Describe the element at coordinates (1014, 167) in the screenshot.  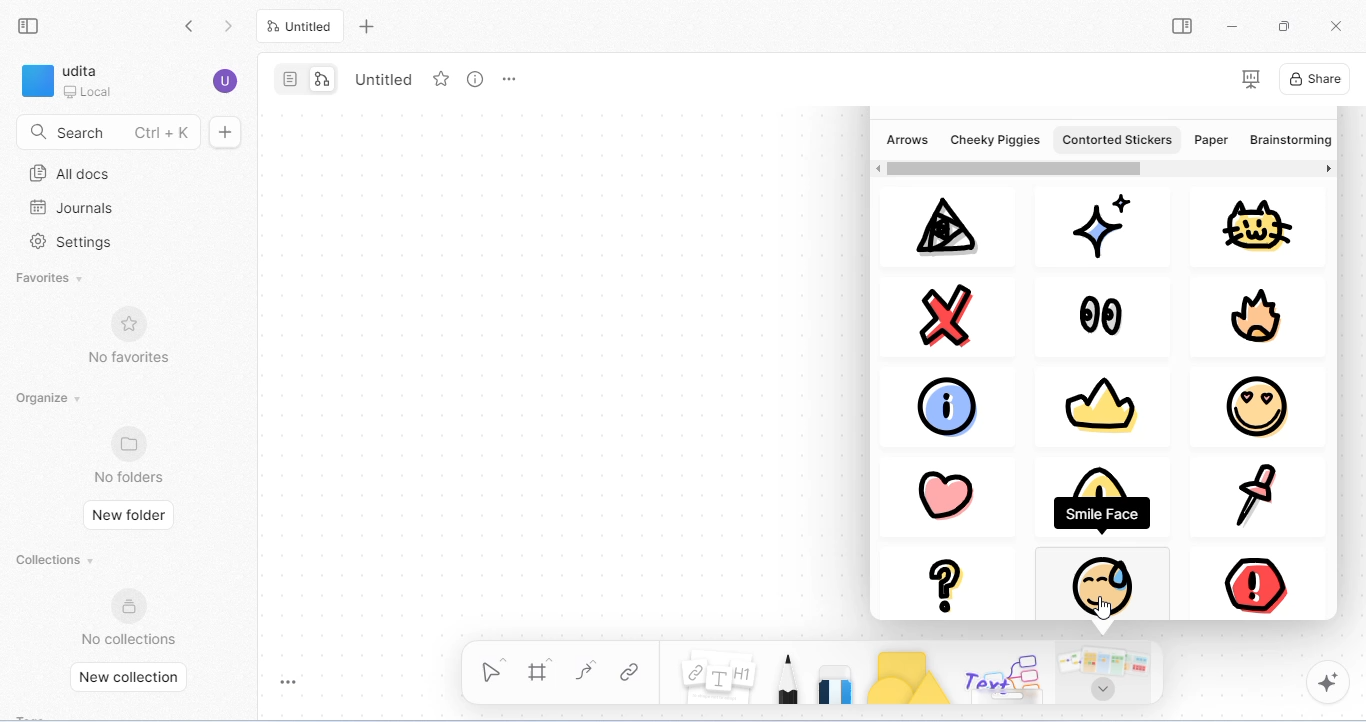
I see `horizontal scroll bar` at that location.